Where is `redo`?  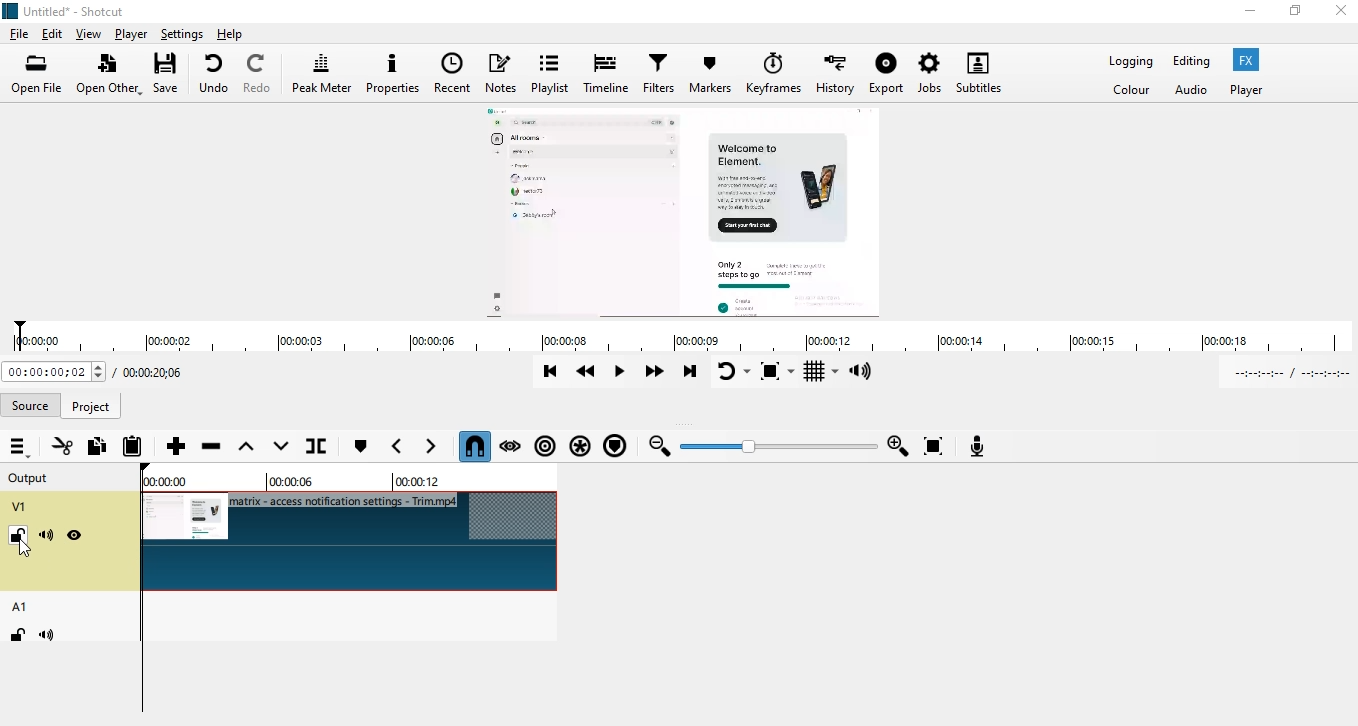
redo is located at coordinates (258, 74).